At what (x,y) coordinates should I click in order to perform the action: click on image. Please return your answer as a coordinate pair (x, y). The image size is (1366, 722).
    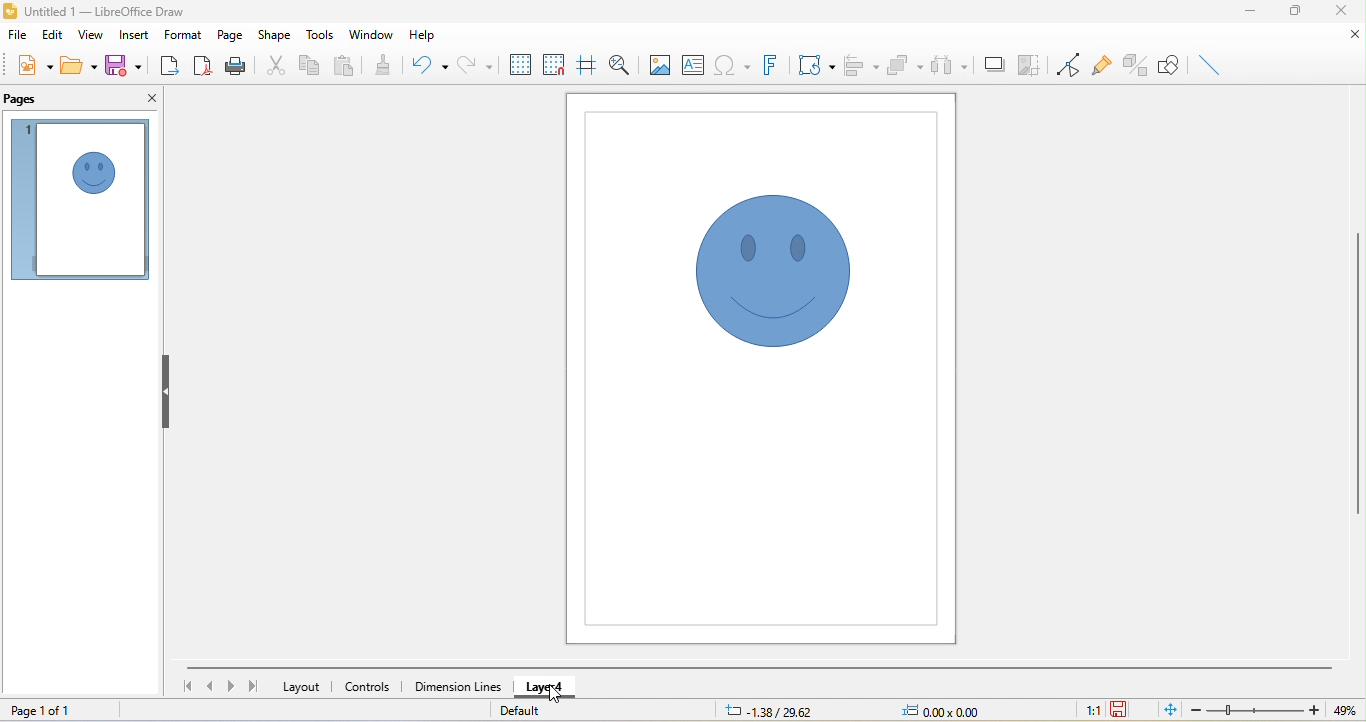
    Looking at the image, I should click on (659, 64).